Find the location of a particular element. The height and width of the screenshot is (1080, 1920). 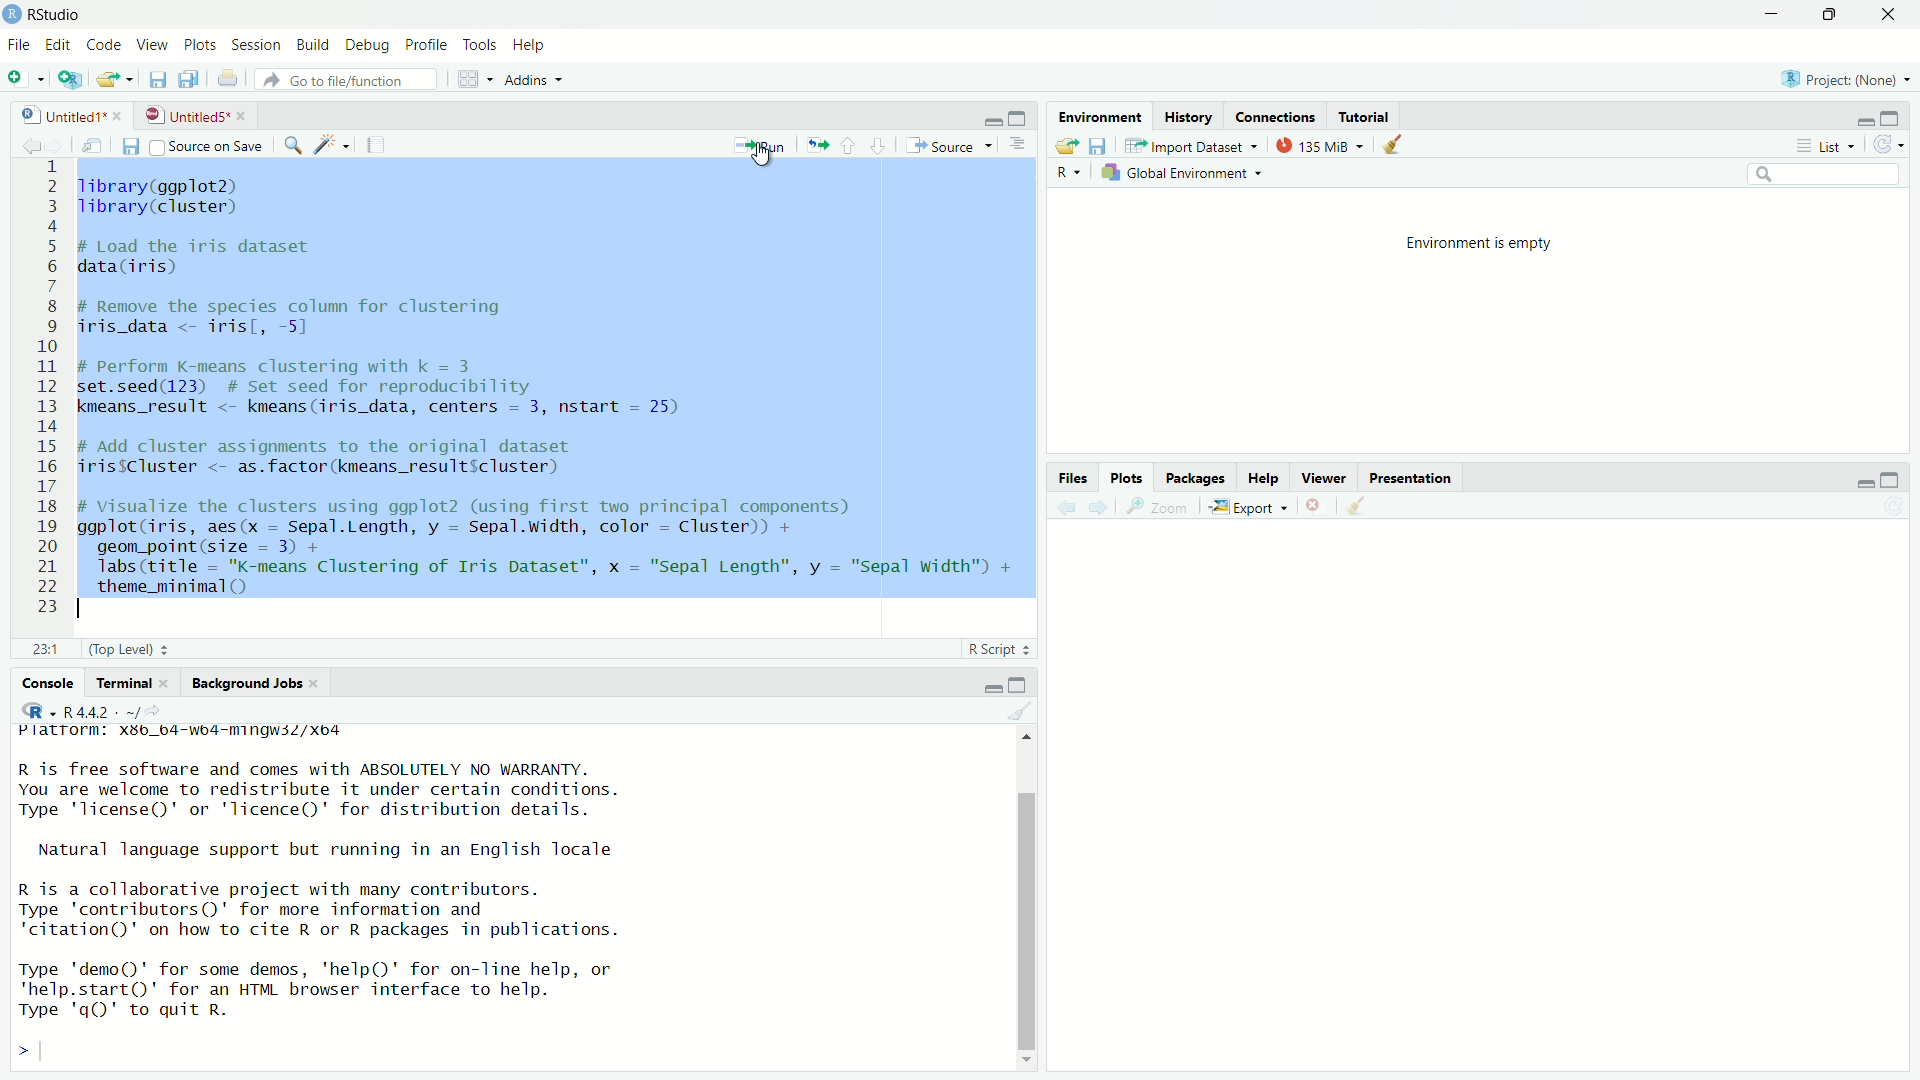

hide document outline is located at coordinates (1019, 145).